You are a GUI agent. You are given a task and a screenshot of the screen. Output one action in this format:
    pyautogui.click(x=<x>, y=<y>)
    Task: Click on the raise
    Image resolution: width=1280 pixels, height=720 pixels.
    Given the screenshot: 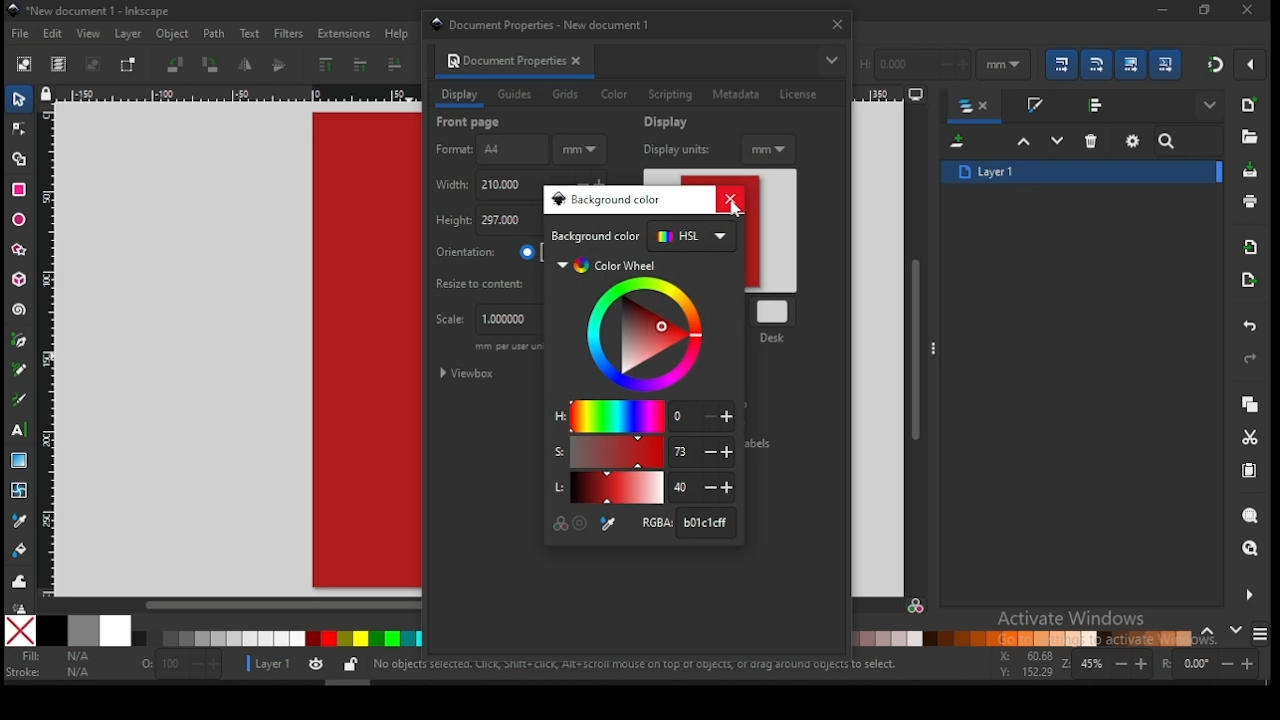 What is the action you would take?
    pyautogui.click(x=357, y=66)
    